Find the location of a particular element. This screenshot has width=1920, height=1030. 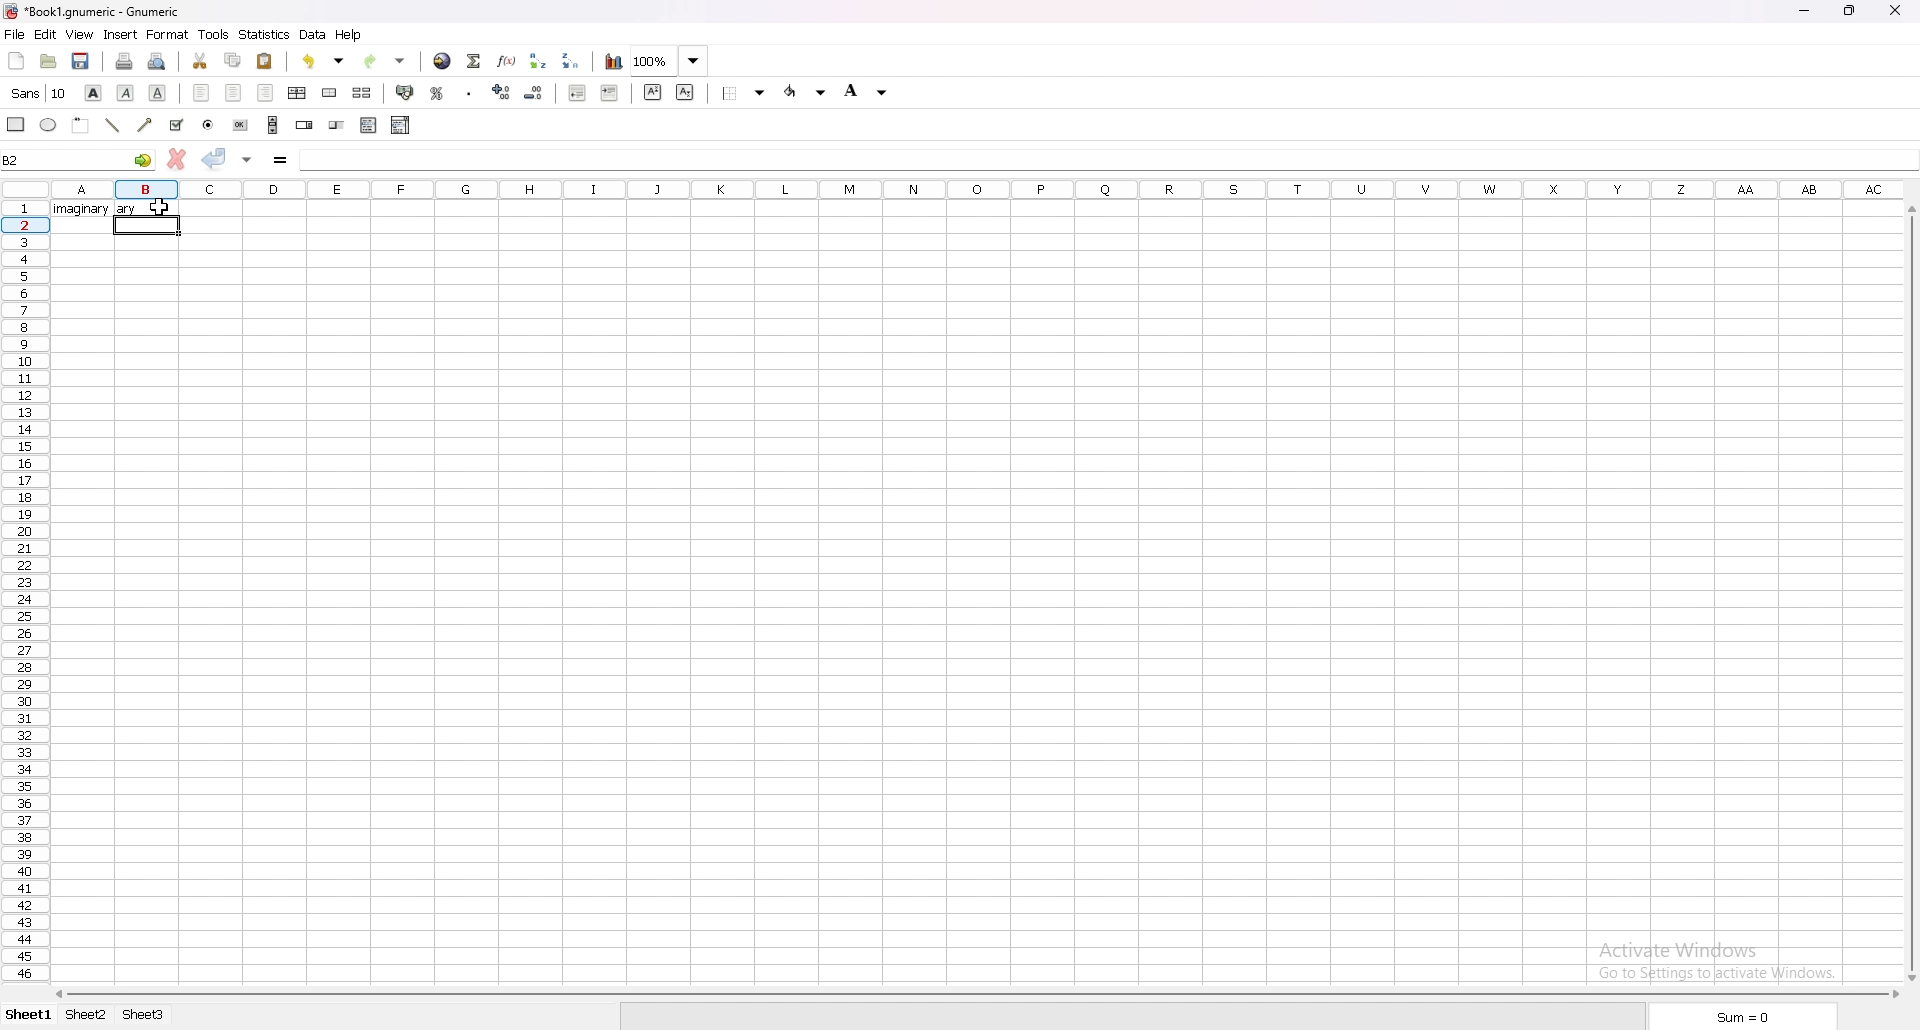

increase decimals is located at coordinates (501, 91).